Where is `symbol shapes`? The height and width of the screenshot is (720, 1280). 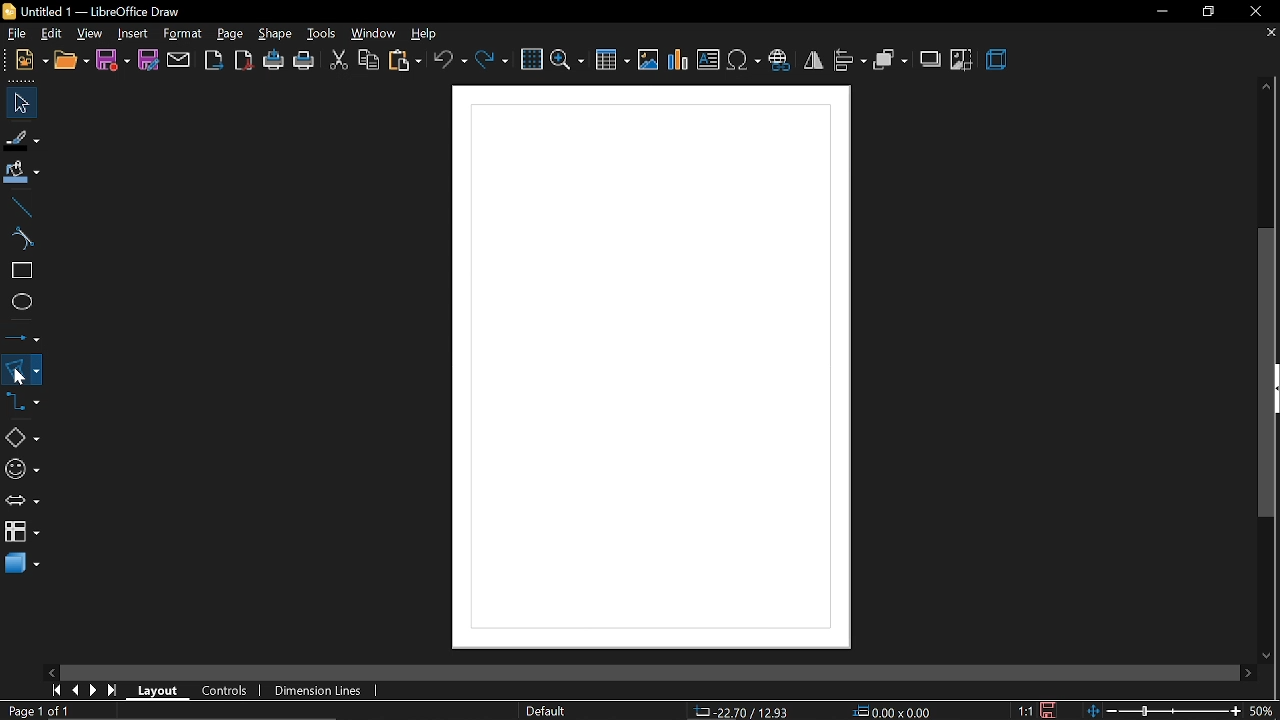
symbol shapes is located at coordinates (21, 469).